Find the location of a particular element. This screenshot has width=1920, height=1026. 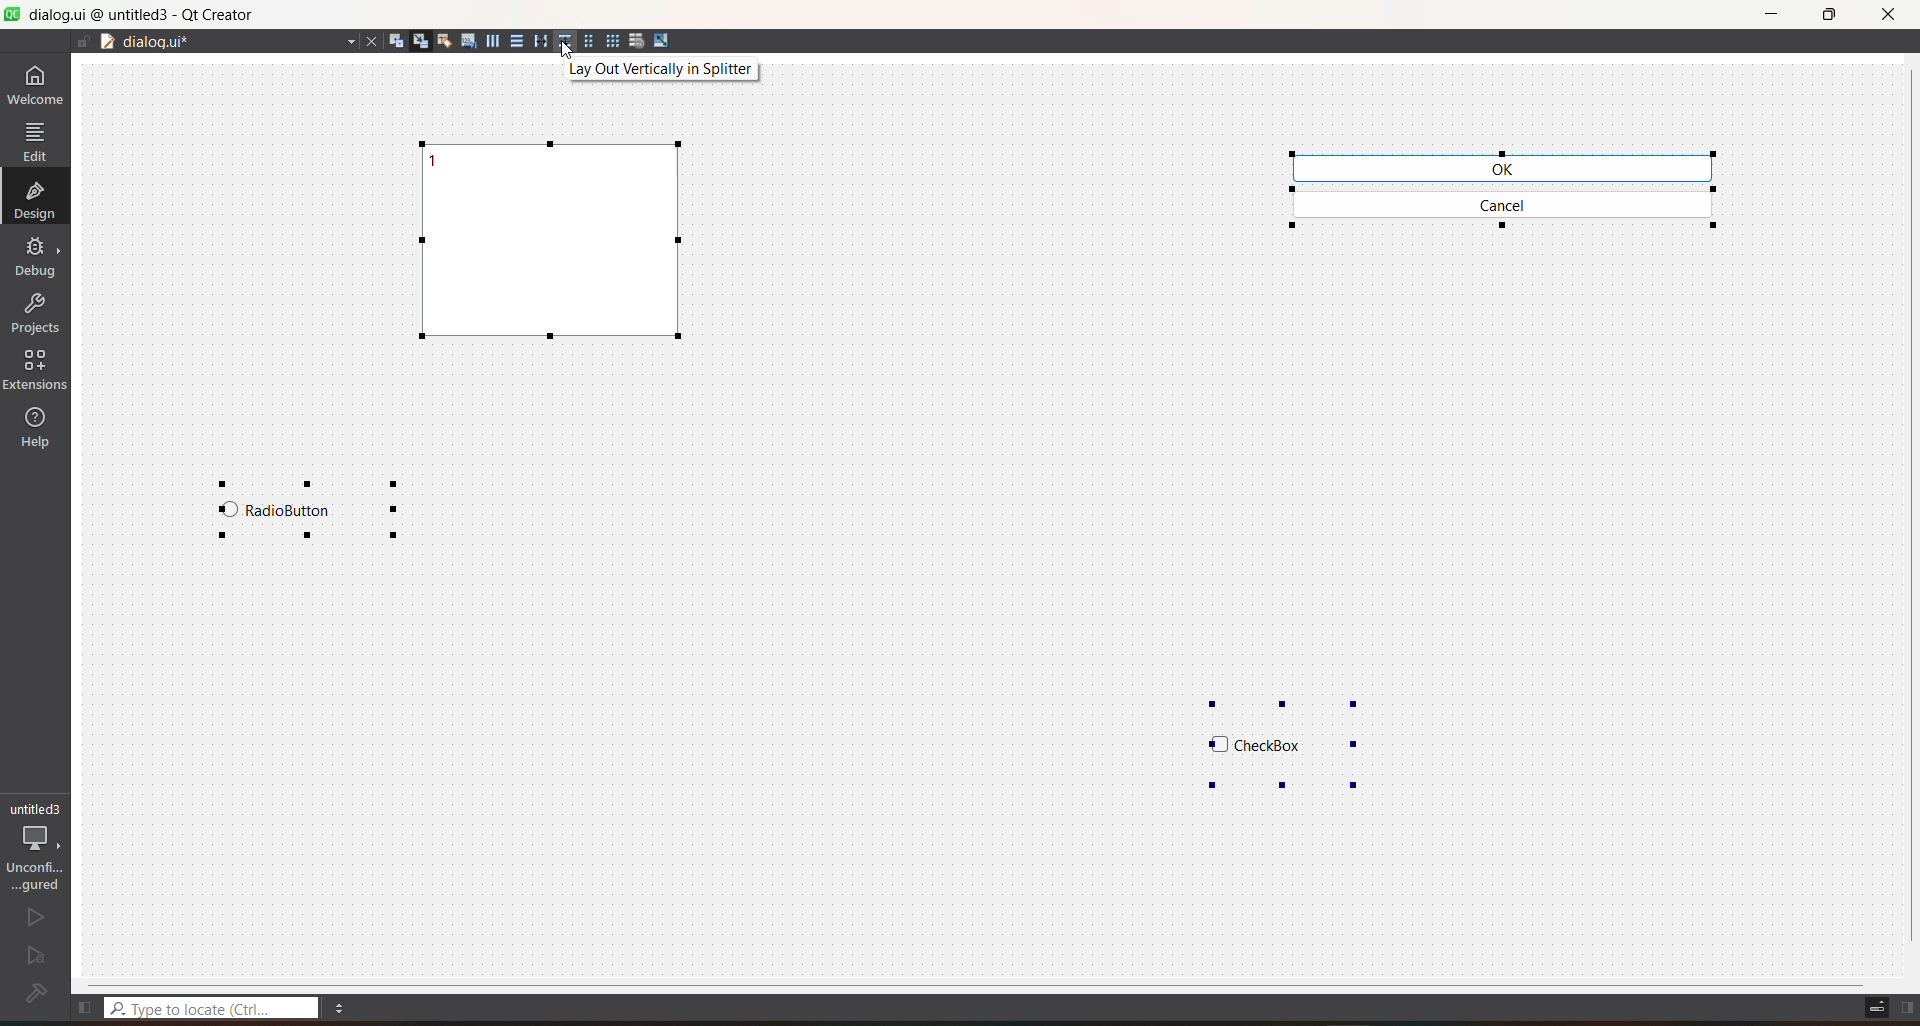

layout horizontally is located at coordinates (491, 40).